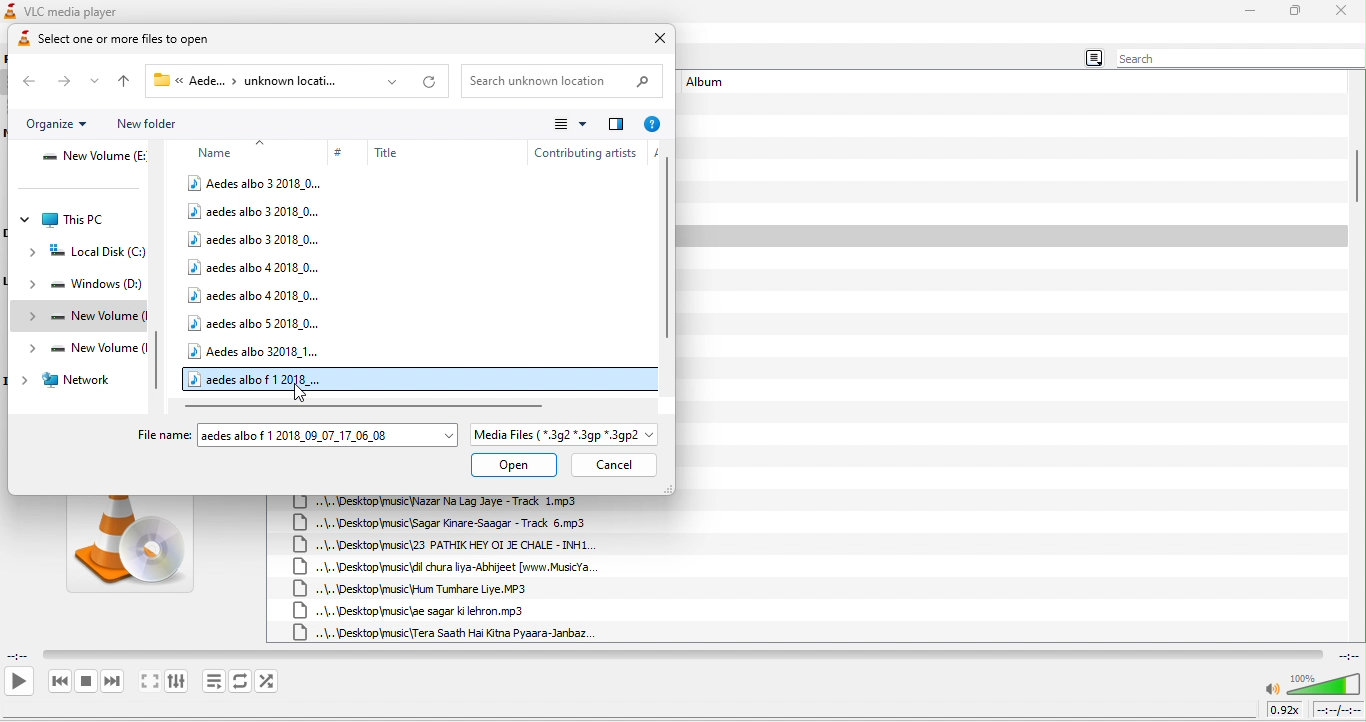 Image resolution: width=1366 pixels, height=722 pixels. What do you see at coordinates (256, 323) in the screenshot?
I see `aedes albo 5 2018_0...` at bounding box center [256, 323].